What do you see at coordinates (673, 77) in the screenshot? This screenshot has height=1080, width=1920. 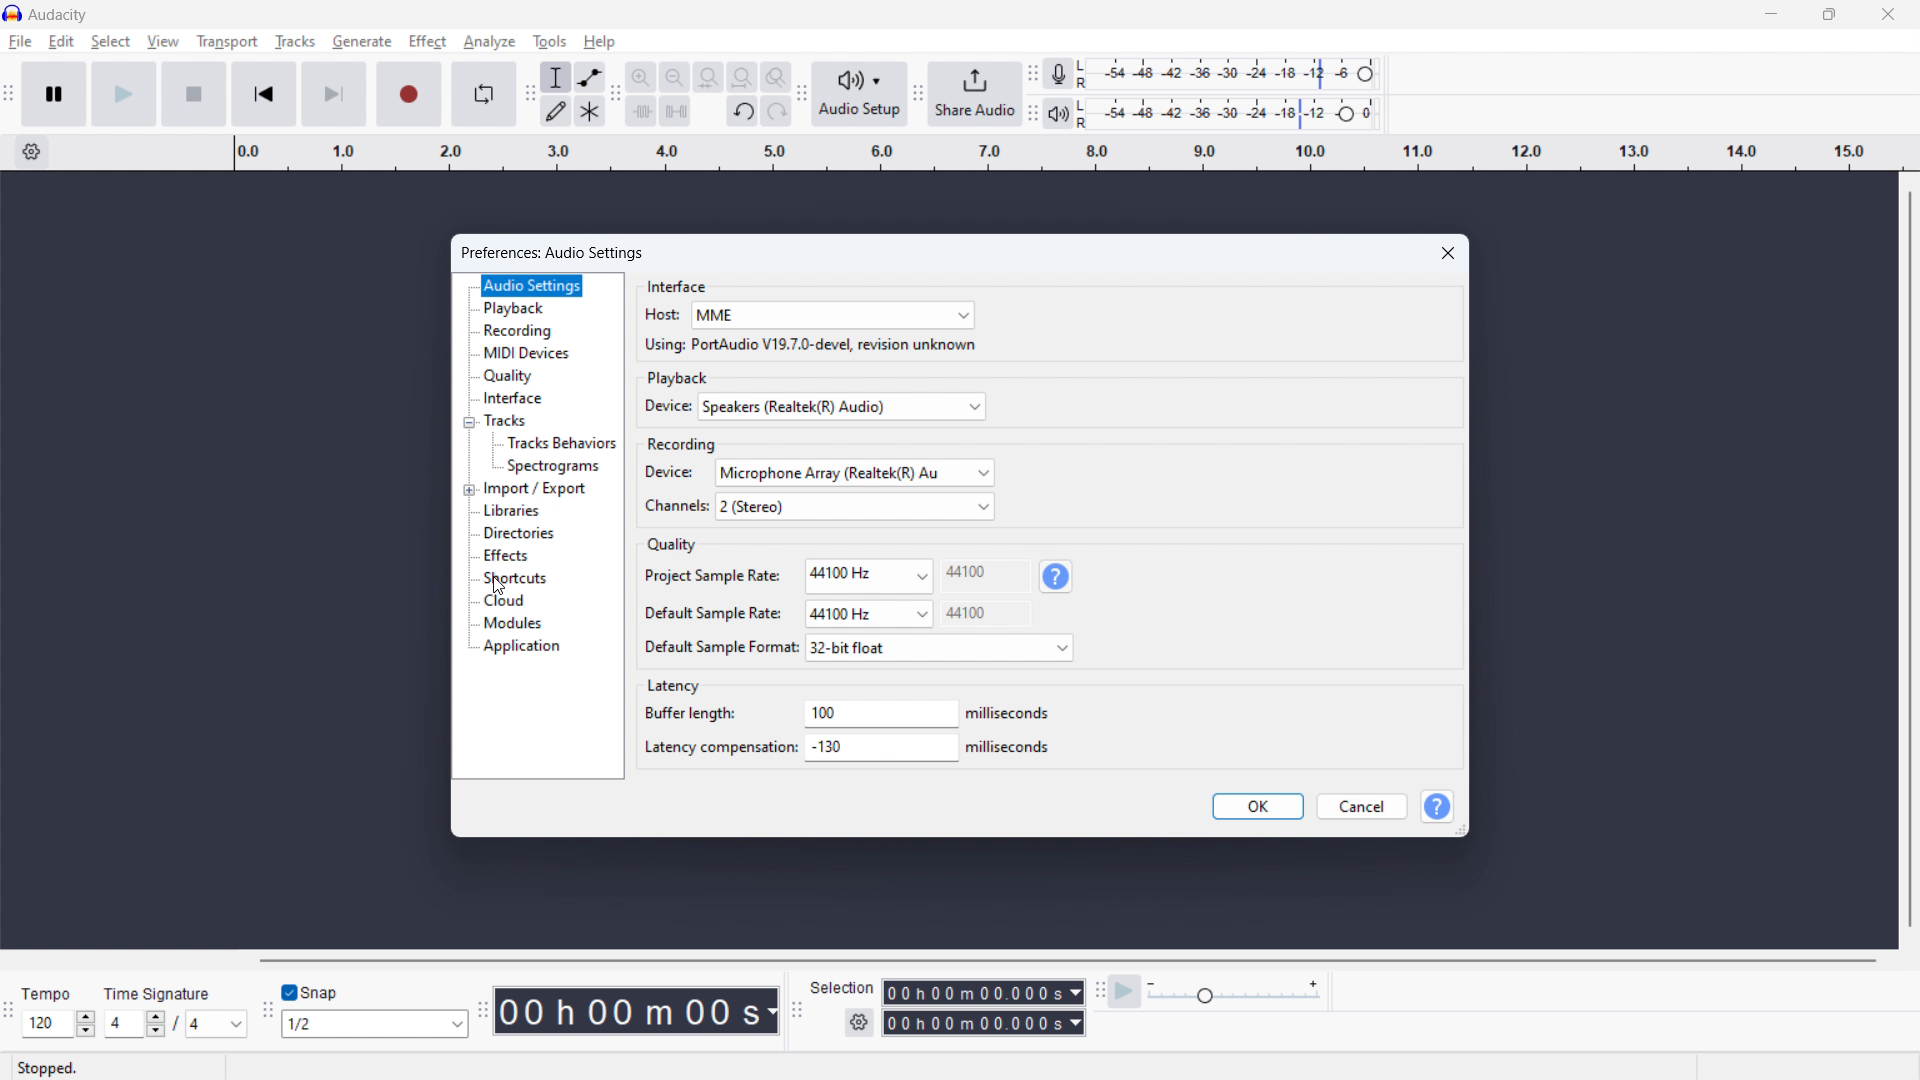 I see `zoom out` at bounding box center [673, 77].